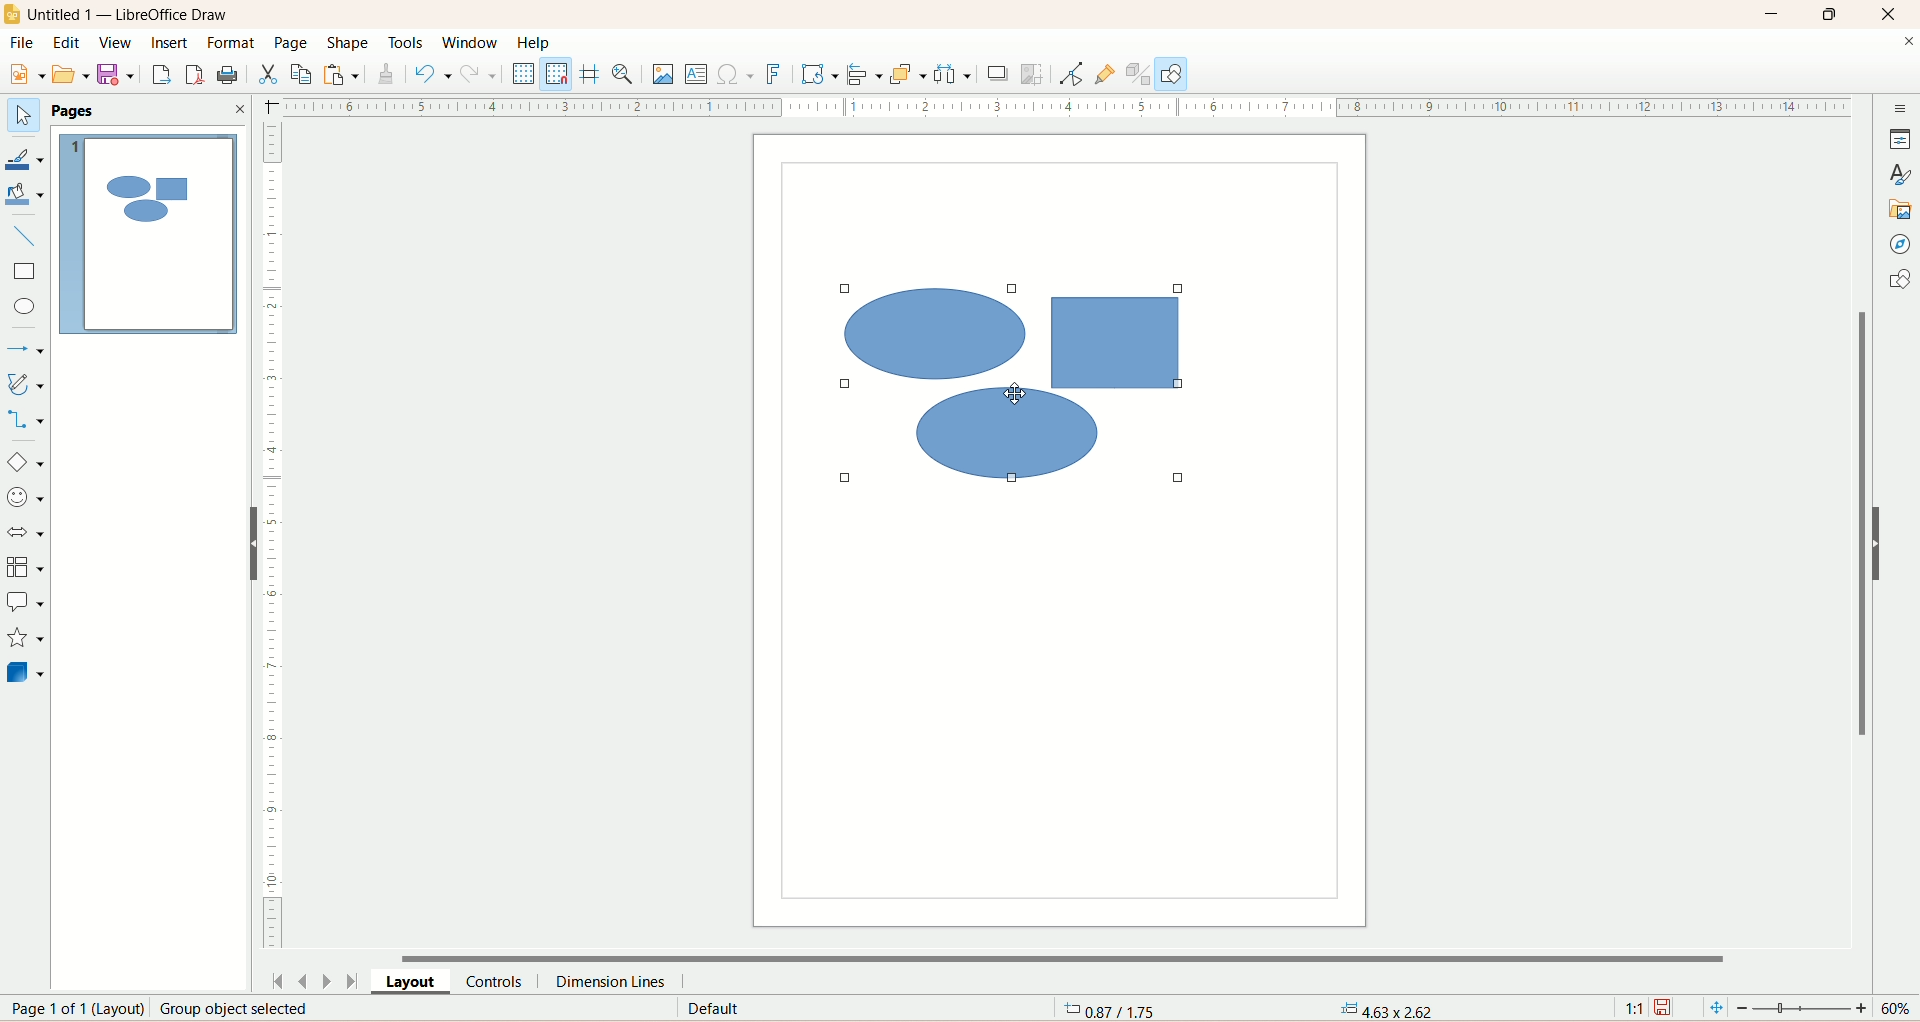 The image size is (1920, 1022). Describe the element at coordinates (613, 982) in the screenshot. I see `dimension lines` at that location.